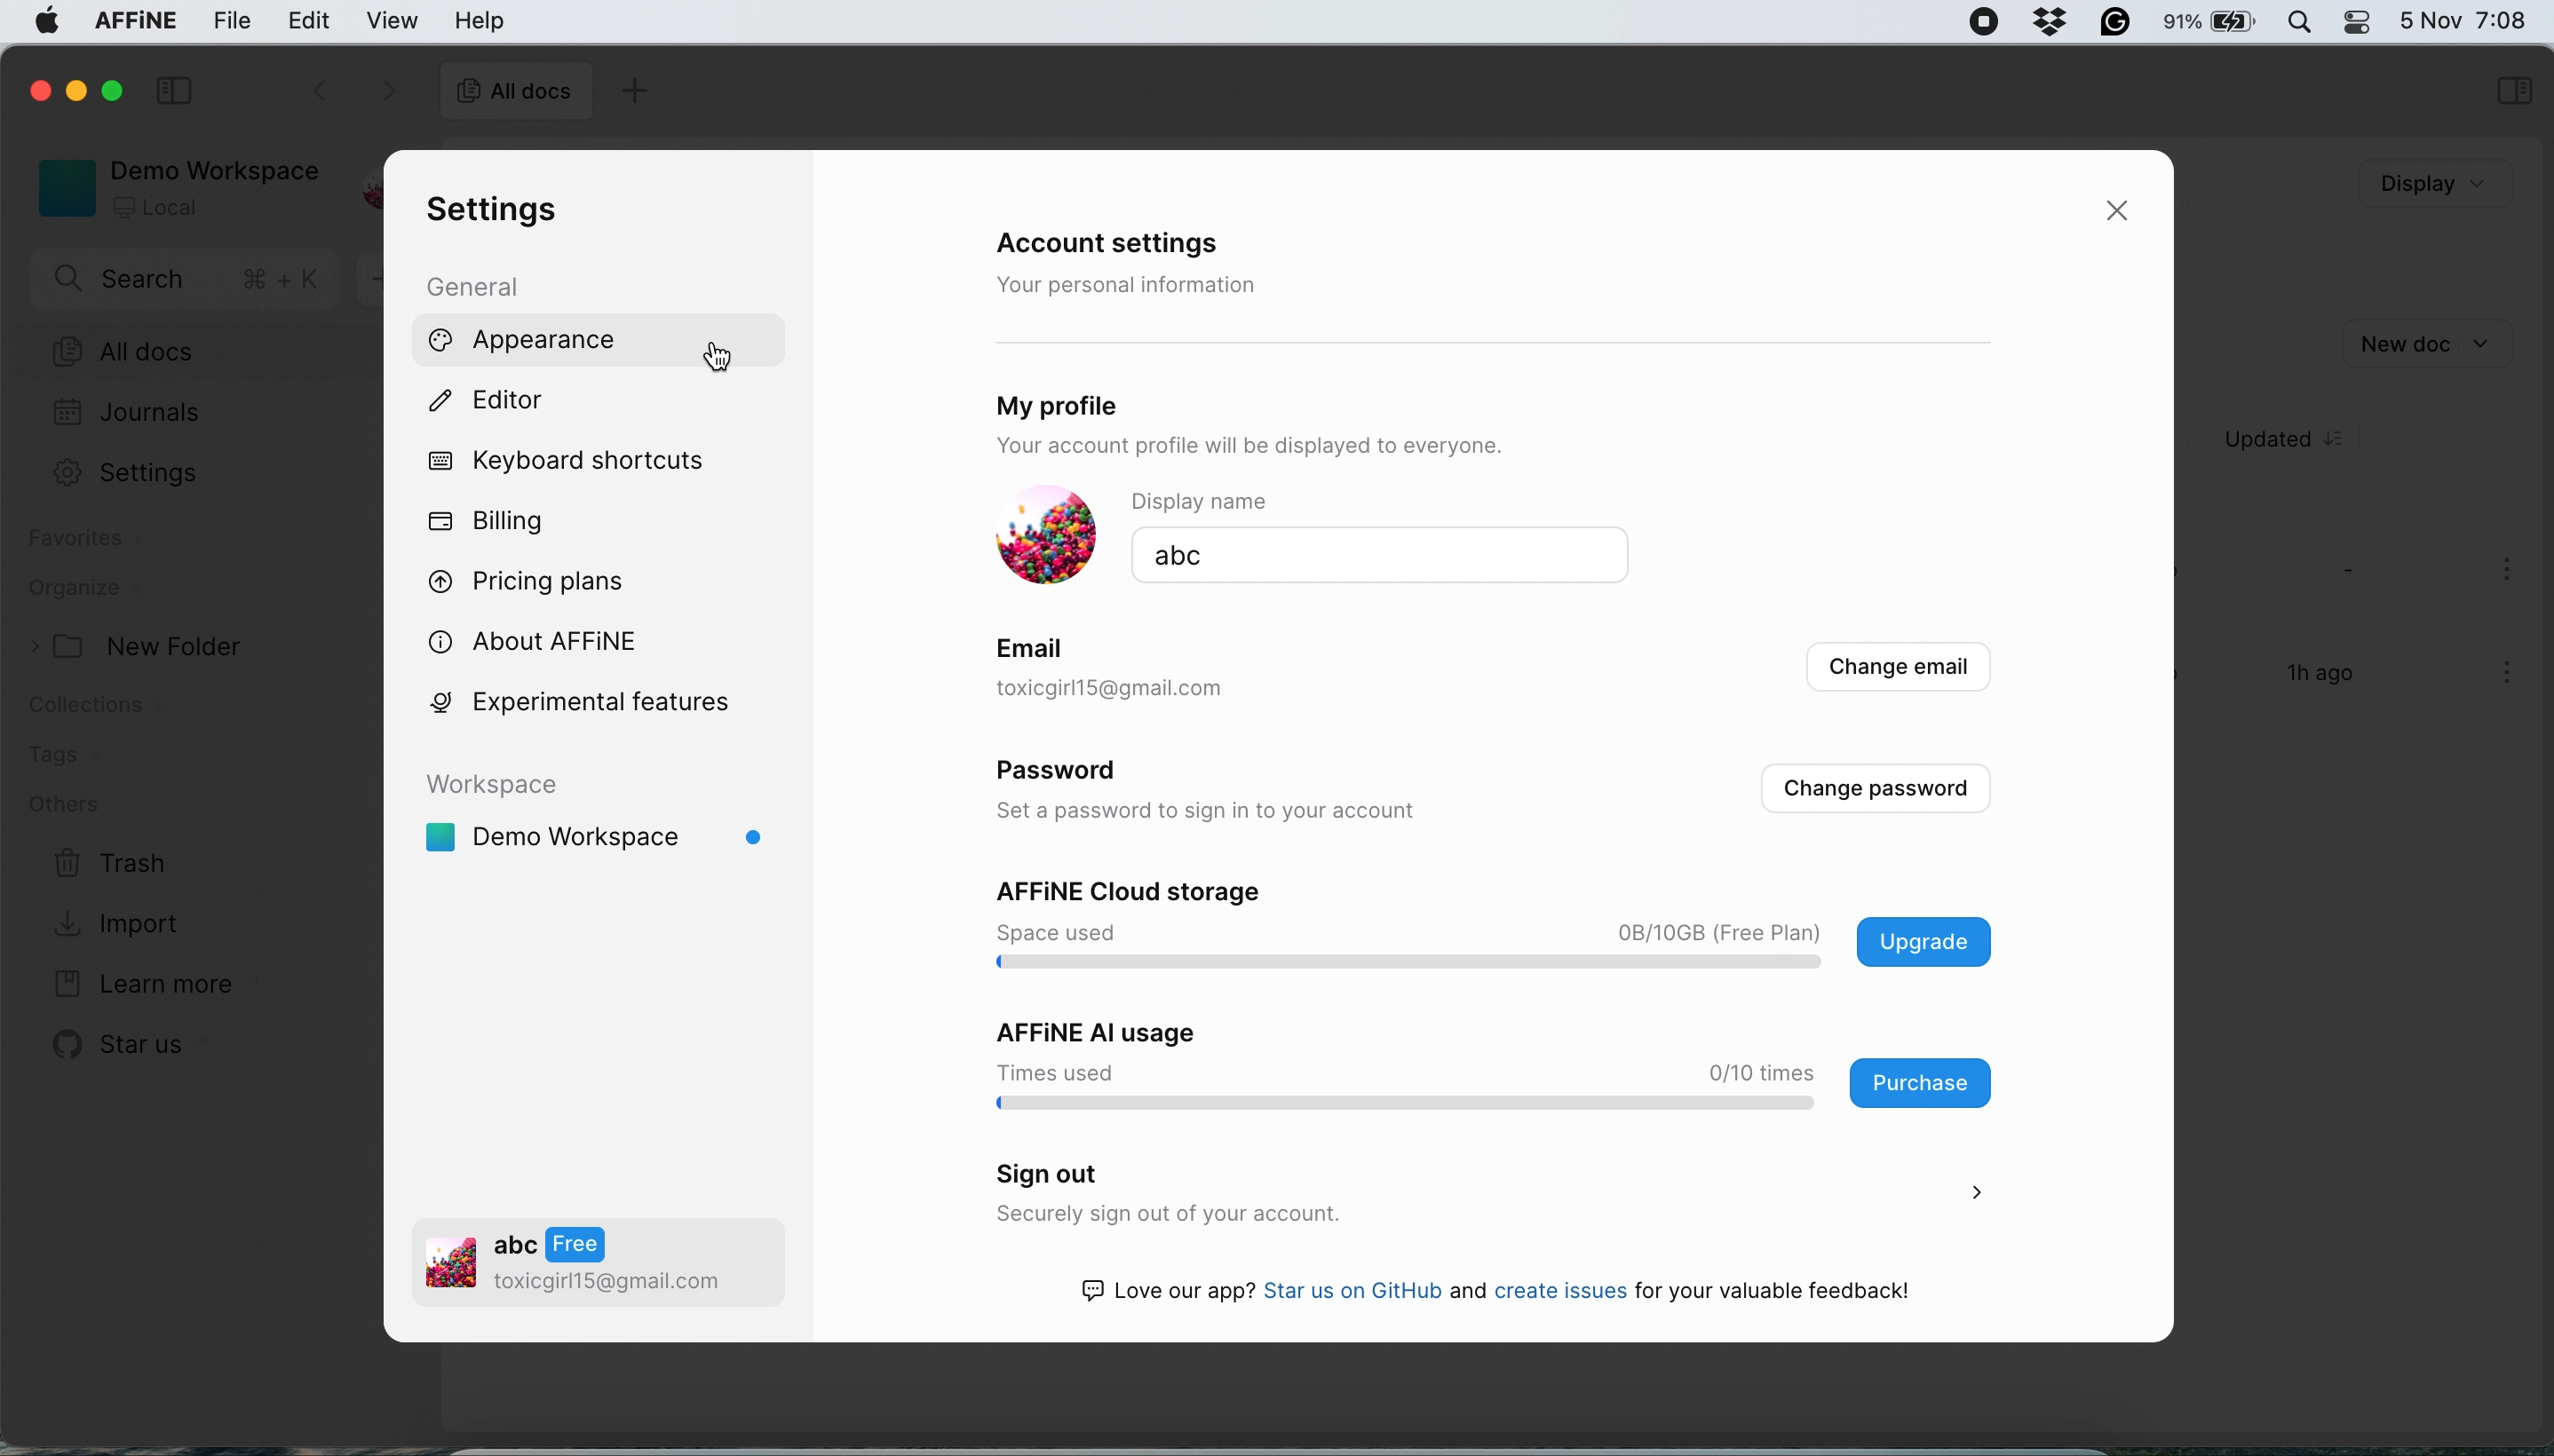 This screenshot has width=2554, height=1456. Describe the element at coordinates (139, 981) in the screenshot. I see `learn more` at that location.